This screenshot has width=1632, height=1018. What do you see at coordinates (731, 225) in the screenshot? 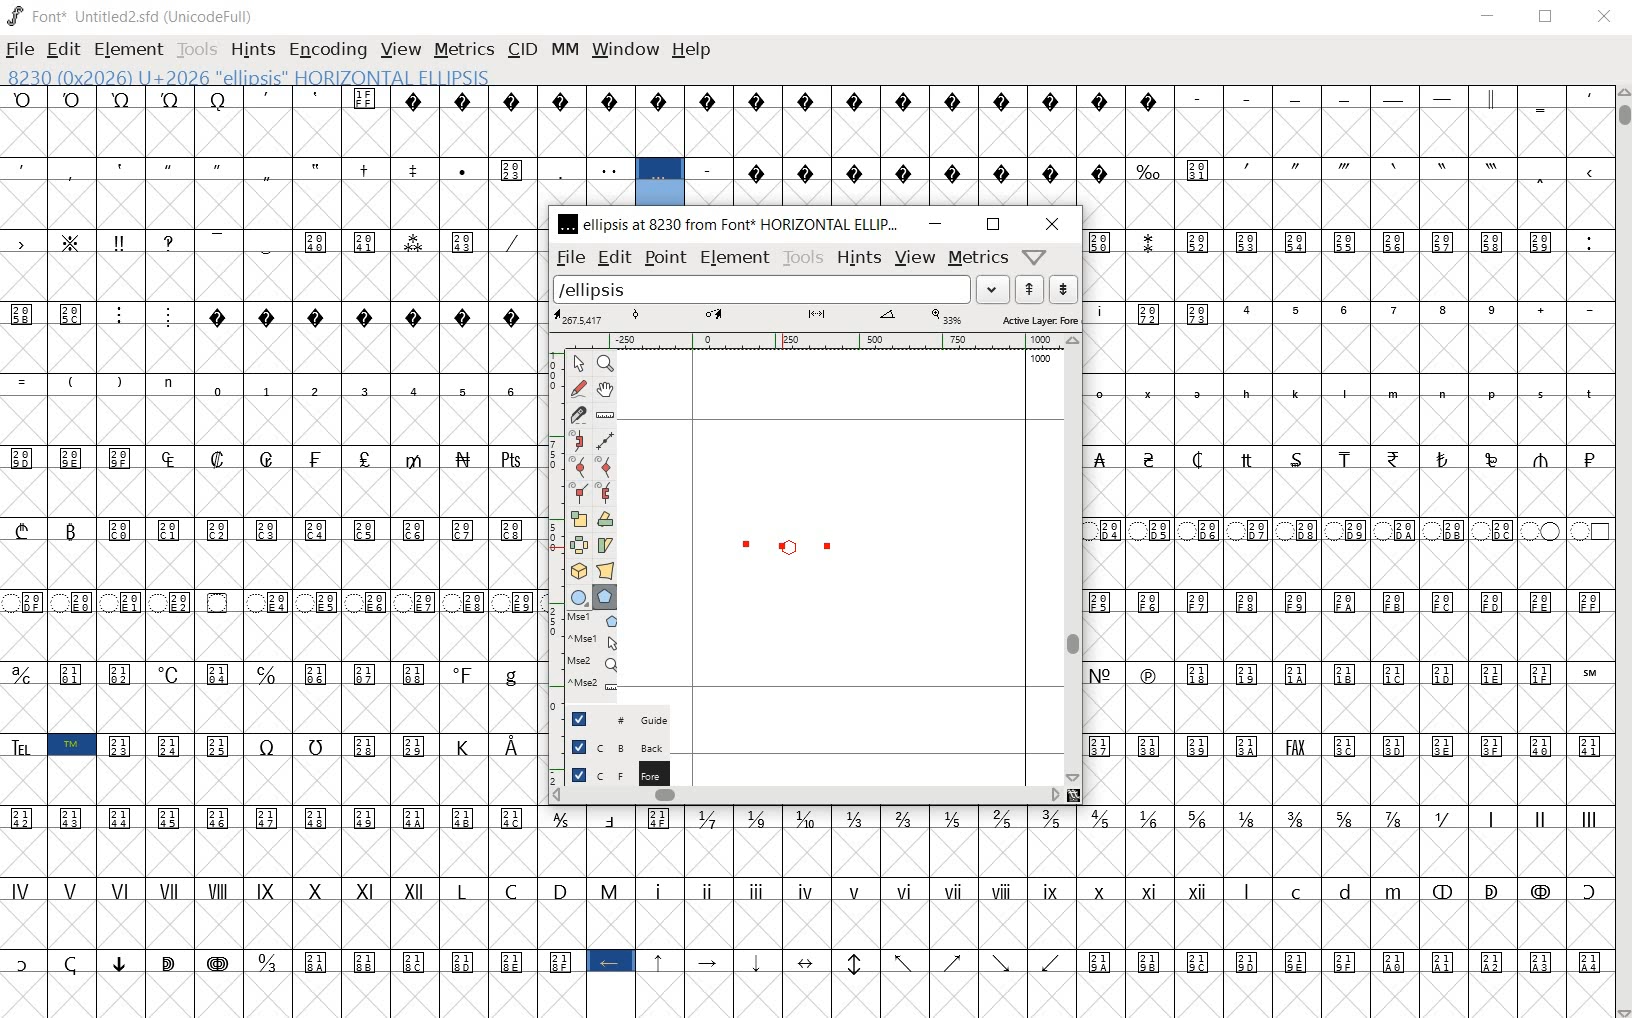
I see `ellipsis at 8230 from FONT HORIZONTAL ELLIPSIS` at bounding box center [731, 225].